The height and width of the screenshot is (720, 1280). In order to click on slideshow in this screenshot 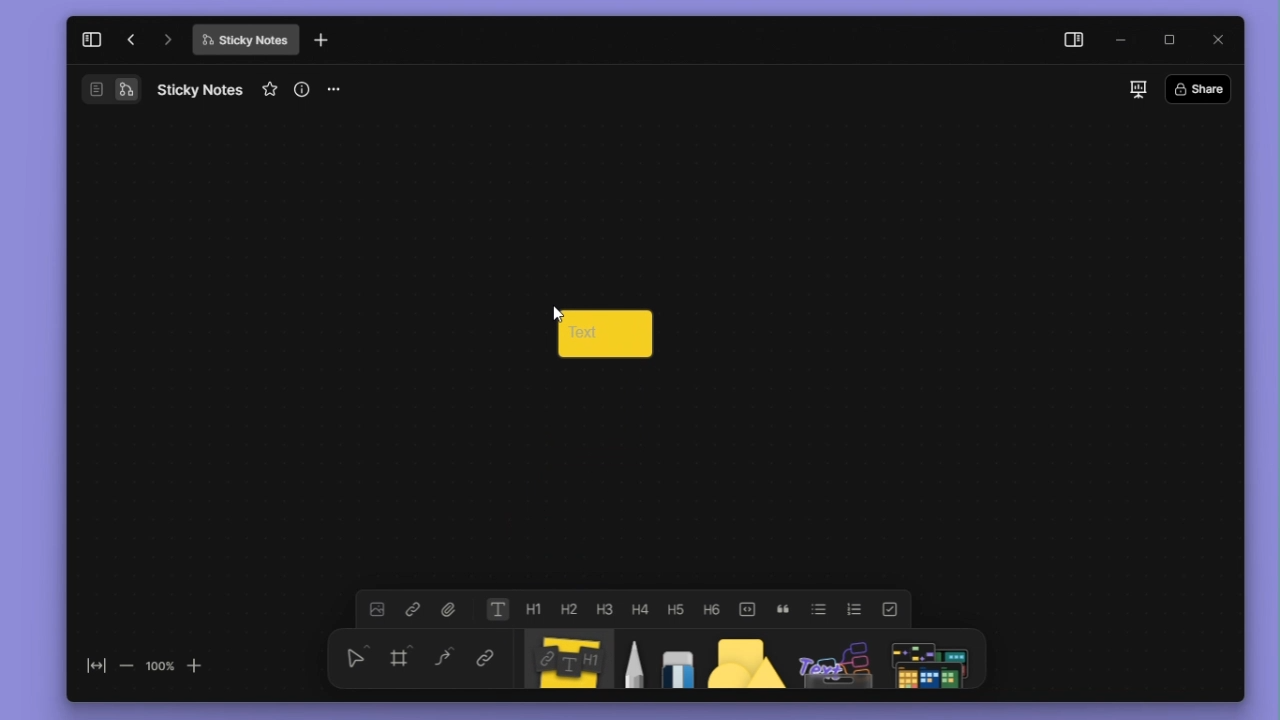, I will do `click(1137, 89)`.